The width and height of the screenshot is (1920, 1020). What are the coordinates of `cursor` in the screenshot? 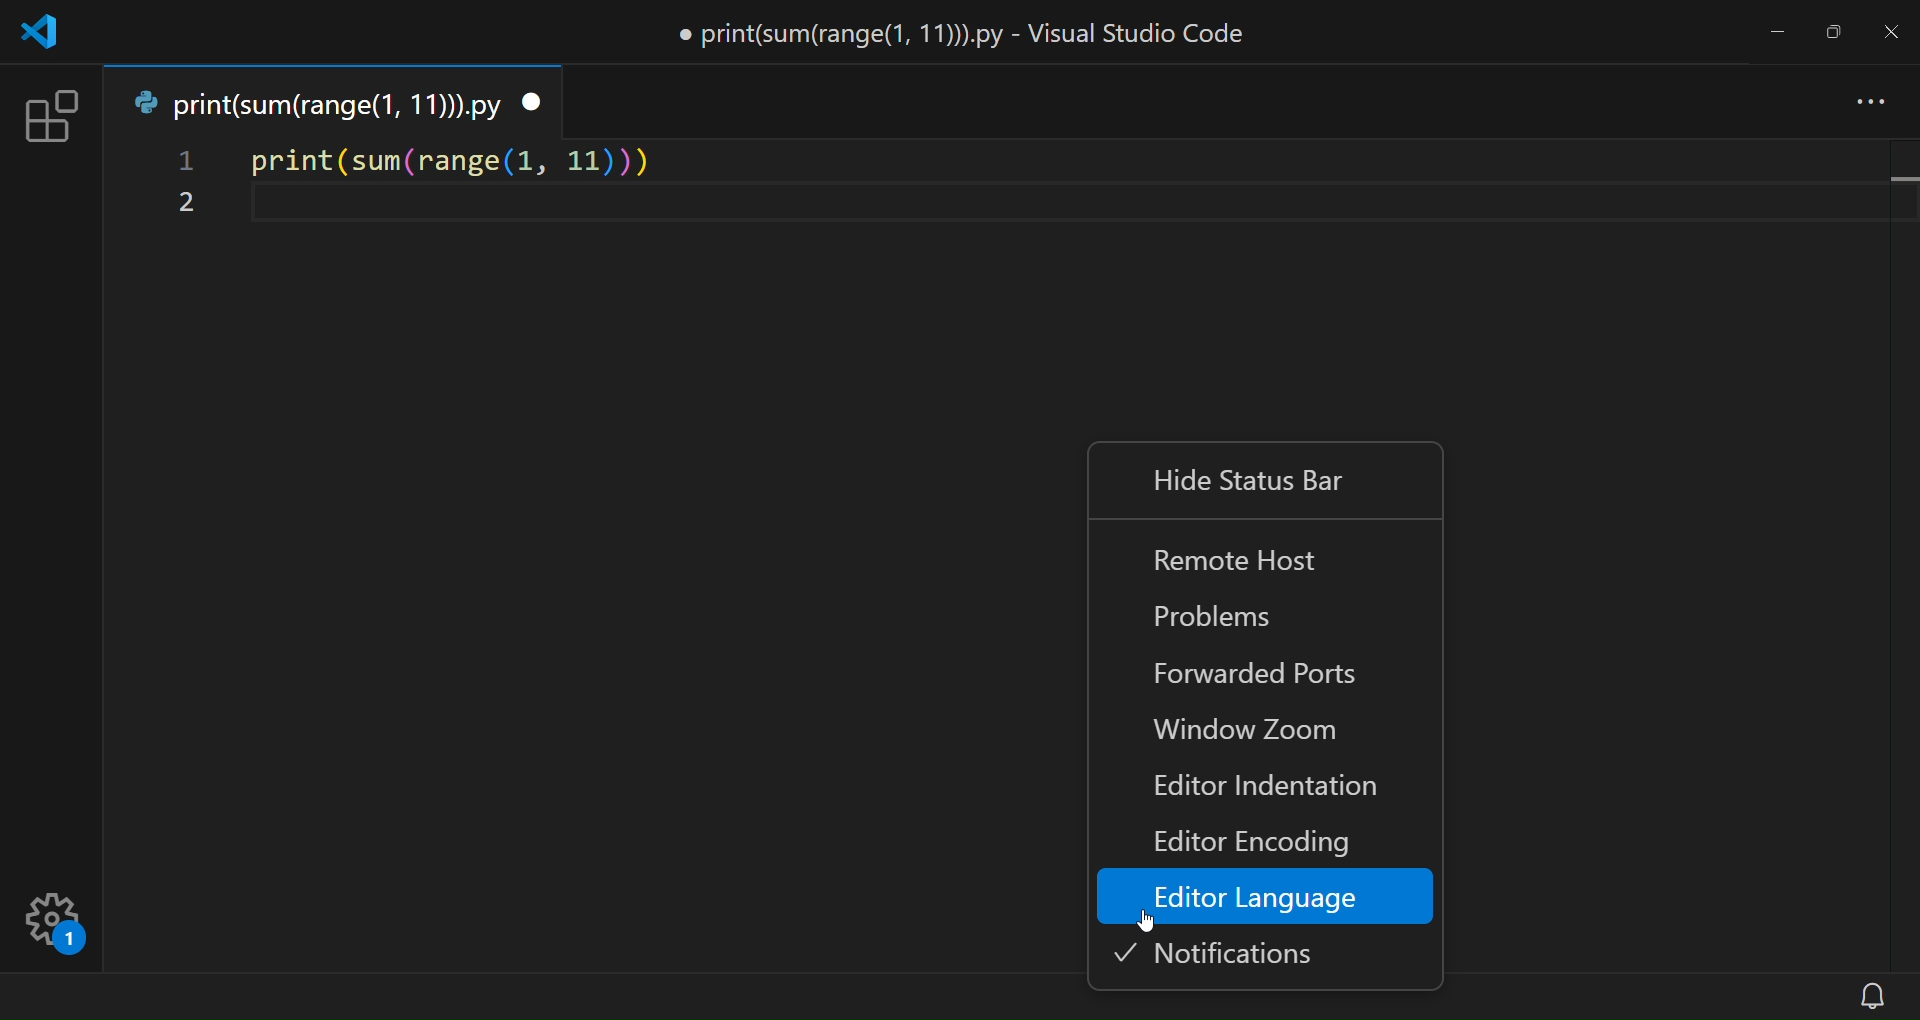 It's located at (1154, 926).